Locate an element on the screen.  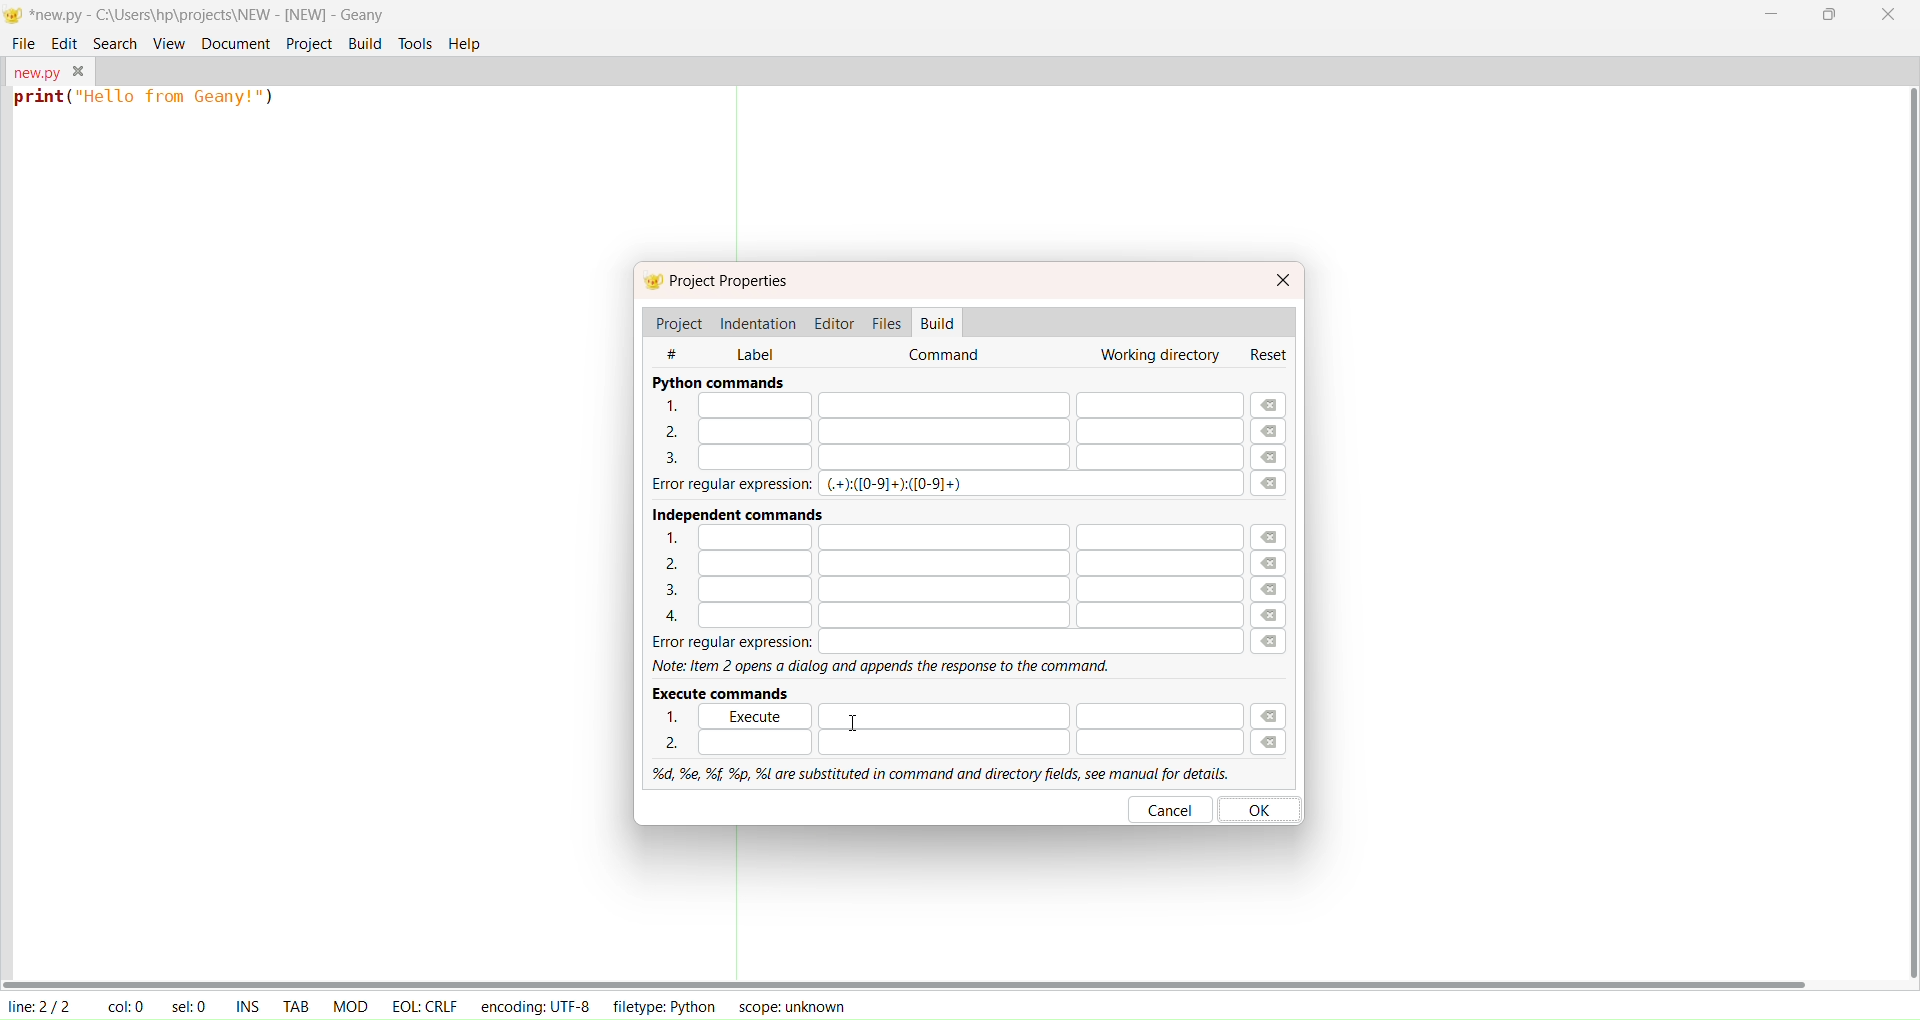
4. is located at coordinates (937, 617).